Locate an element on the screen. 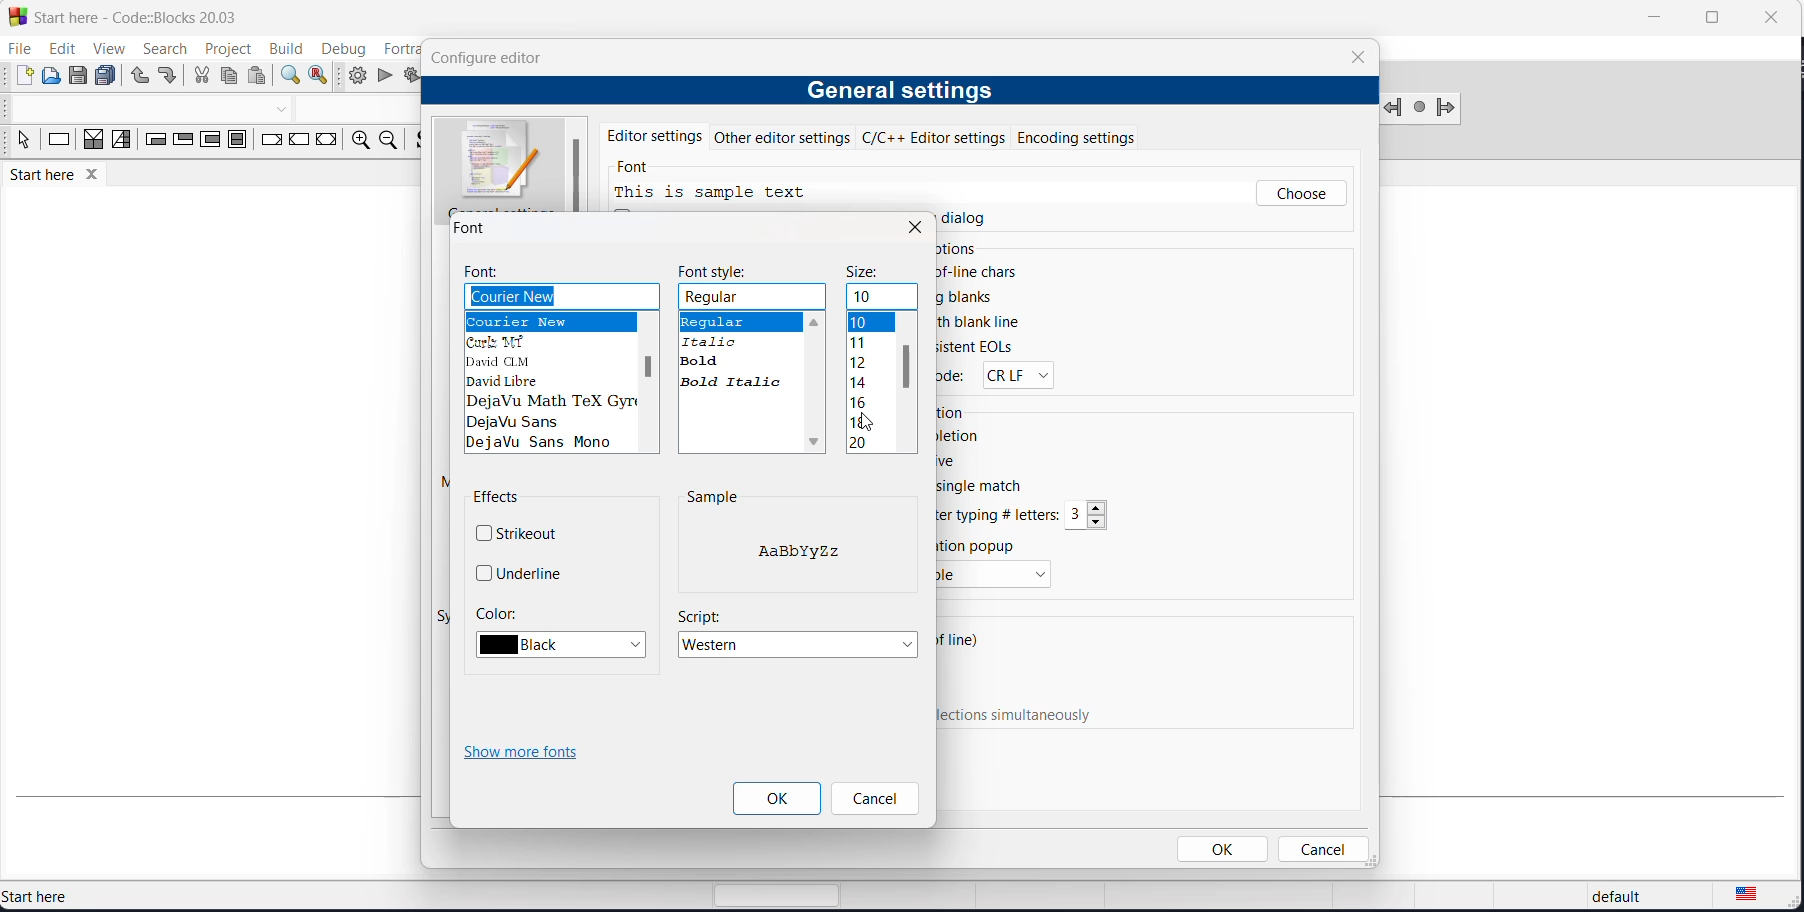  font is located at coordinates (639, 169).